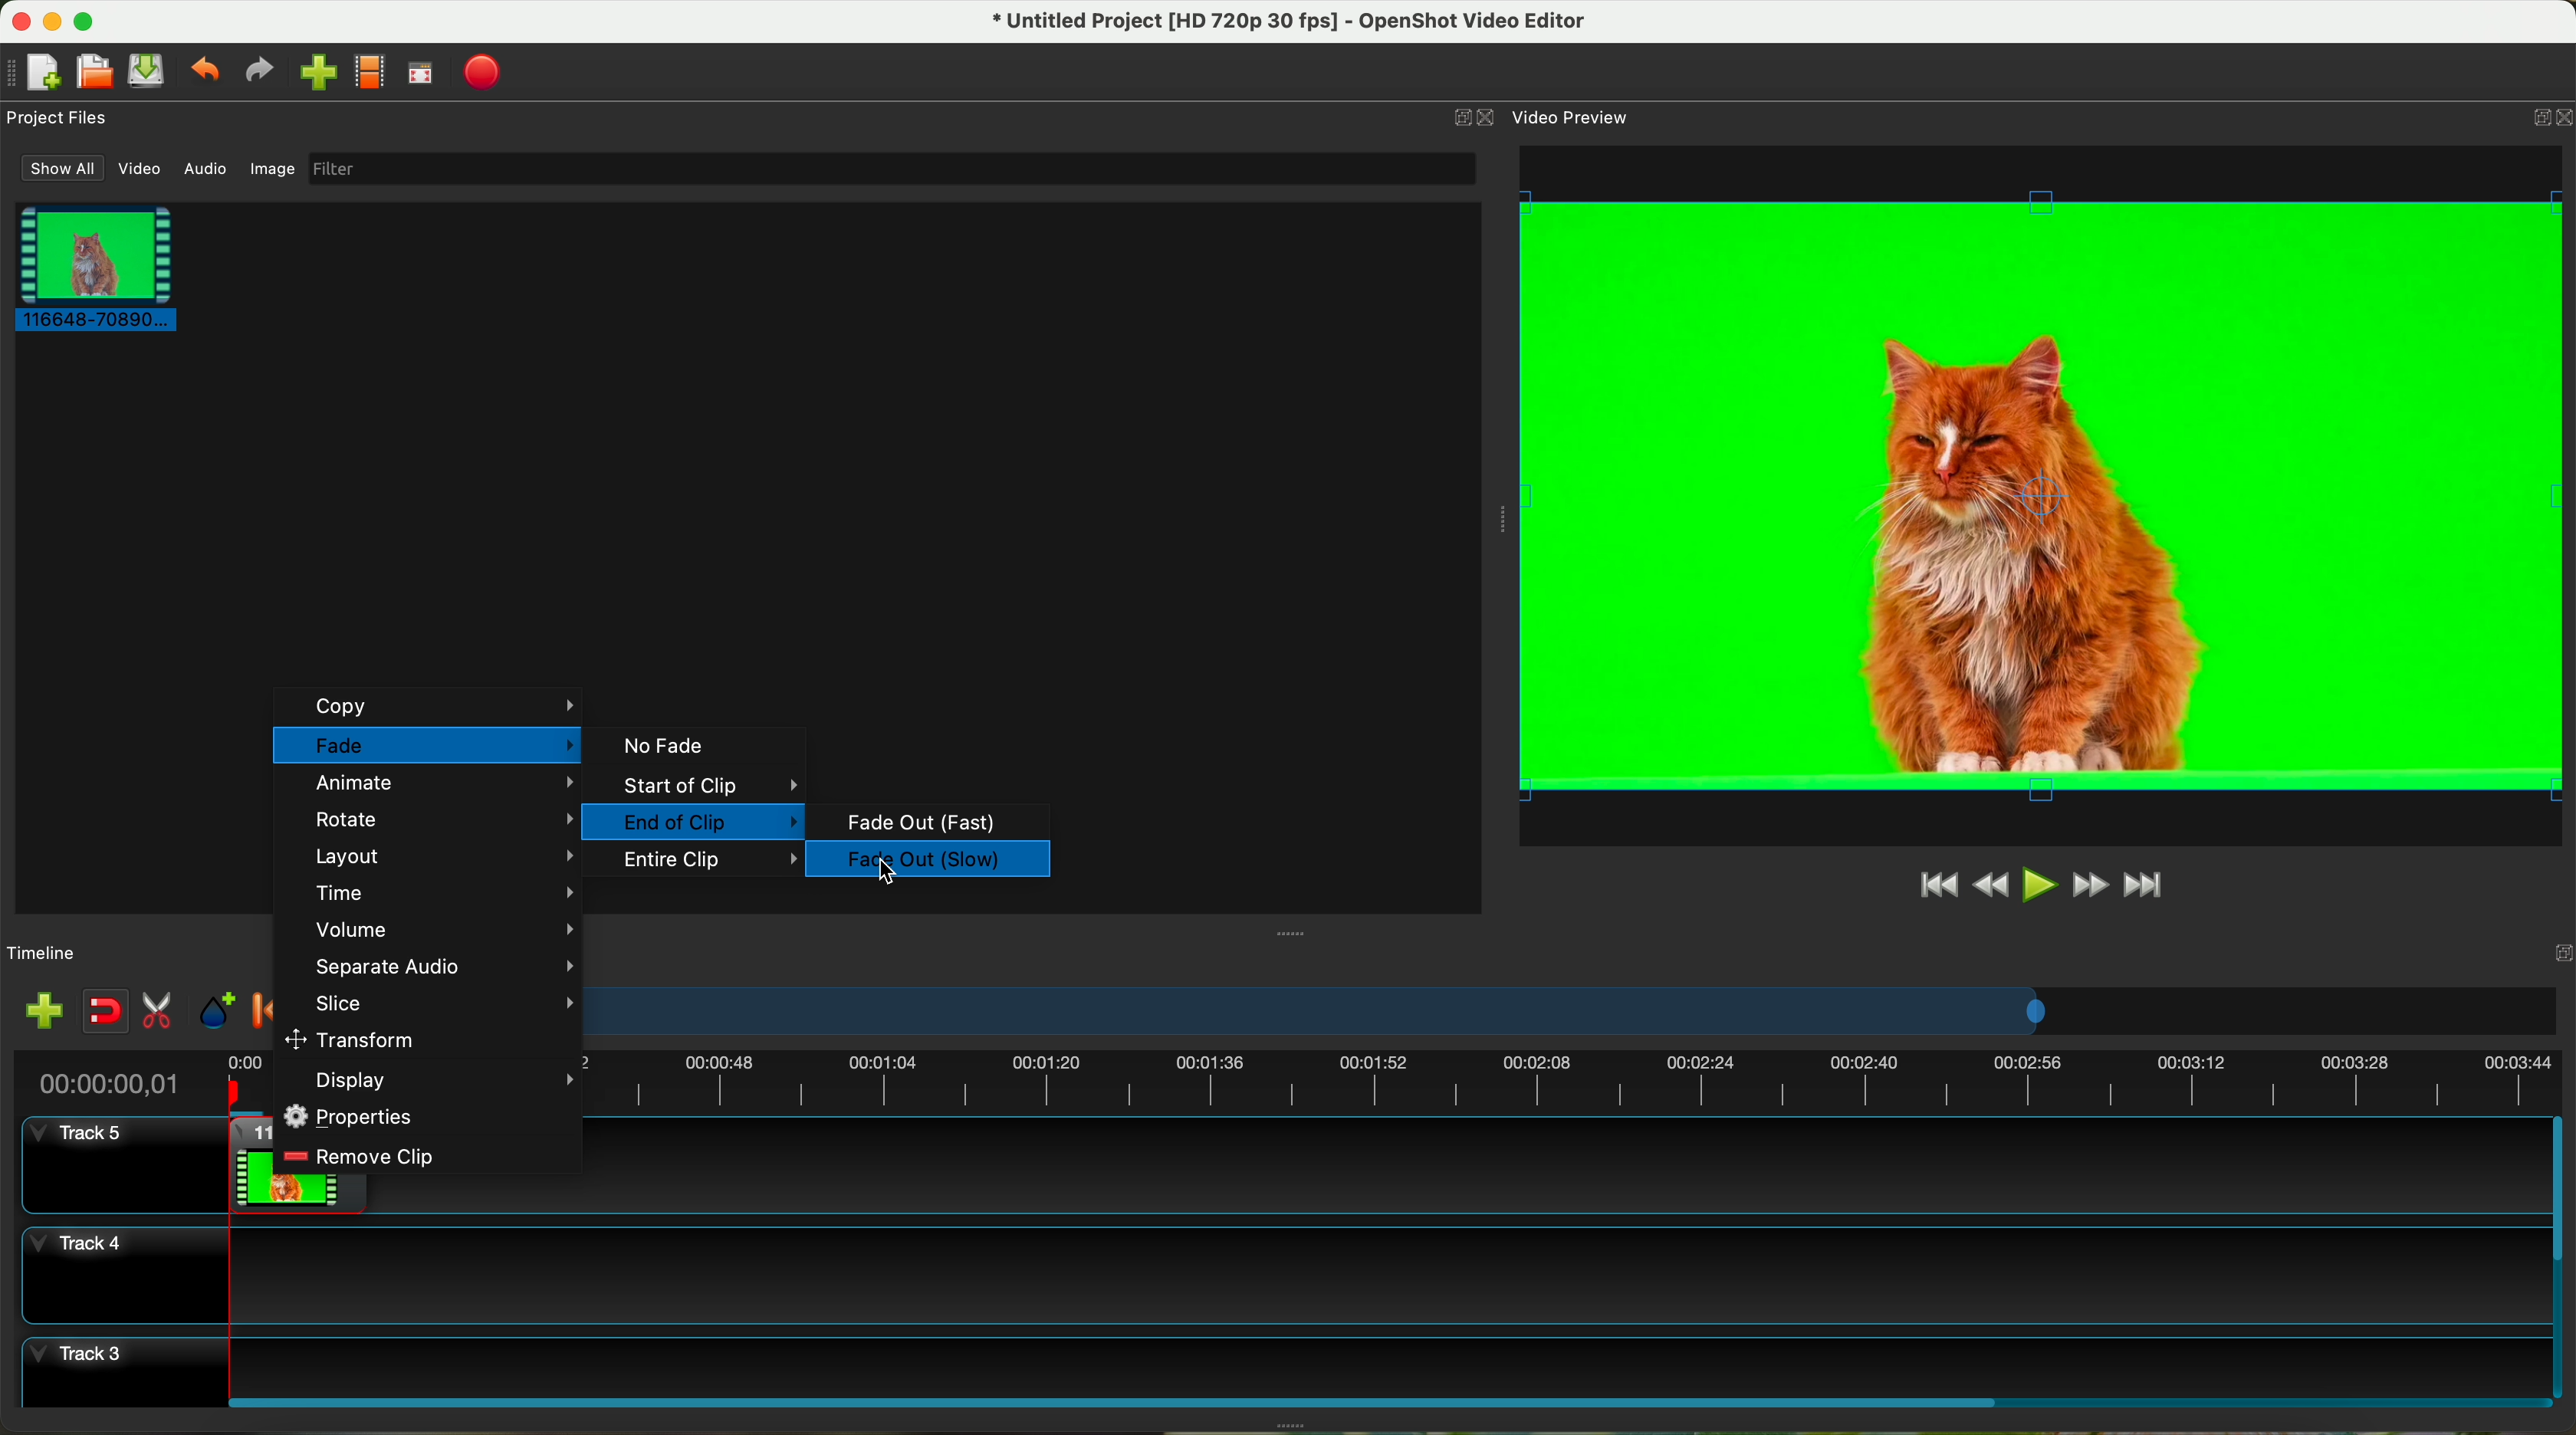  What do you see at coordinates (445, 1081) in the screenshot?
I see `display` at bounding box center [445, 1081].